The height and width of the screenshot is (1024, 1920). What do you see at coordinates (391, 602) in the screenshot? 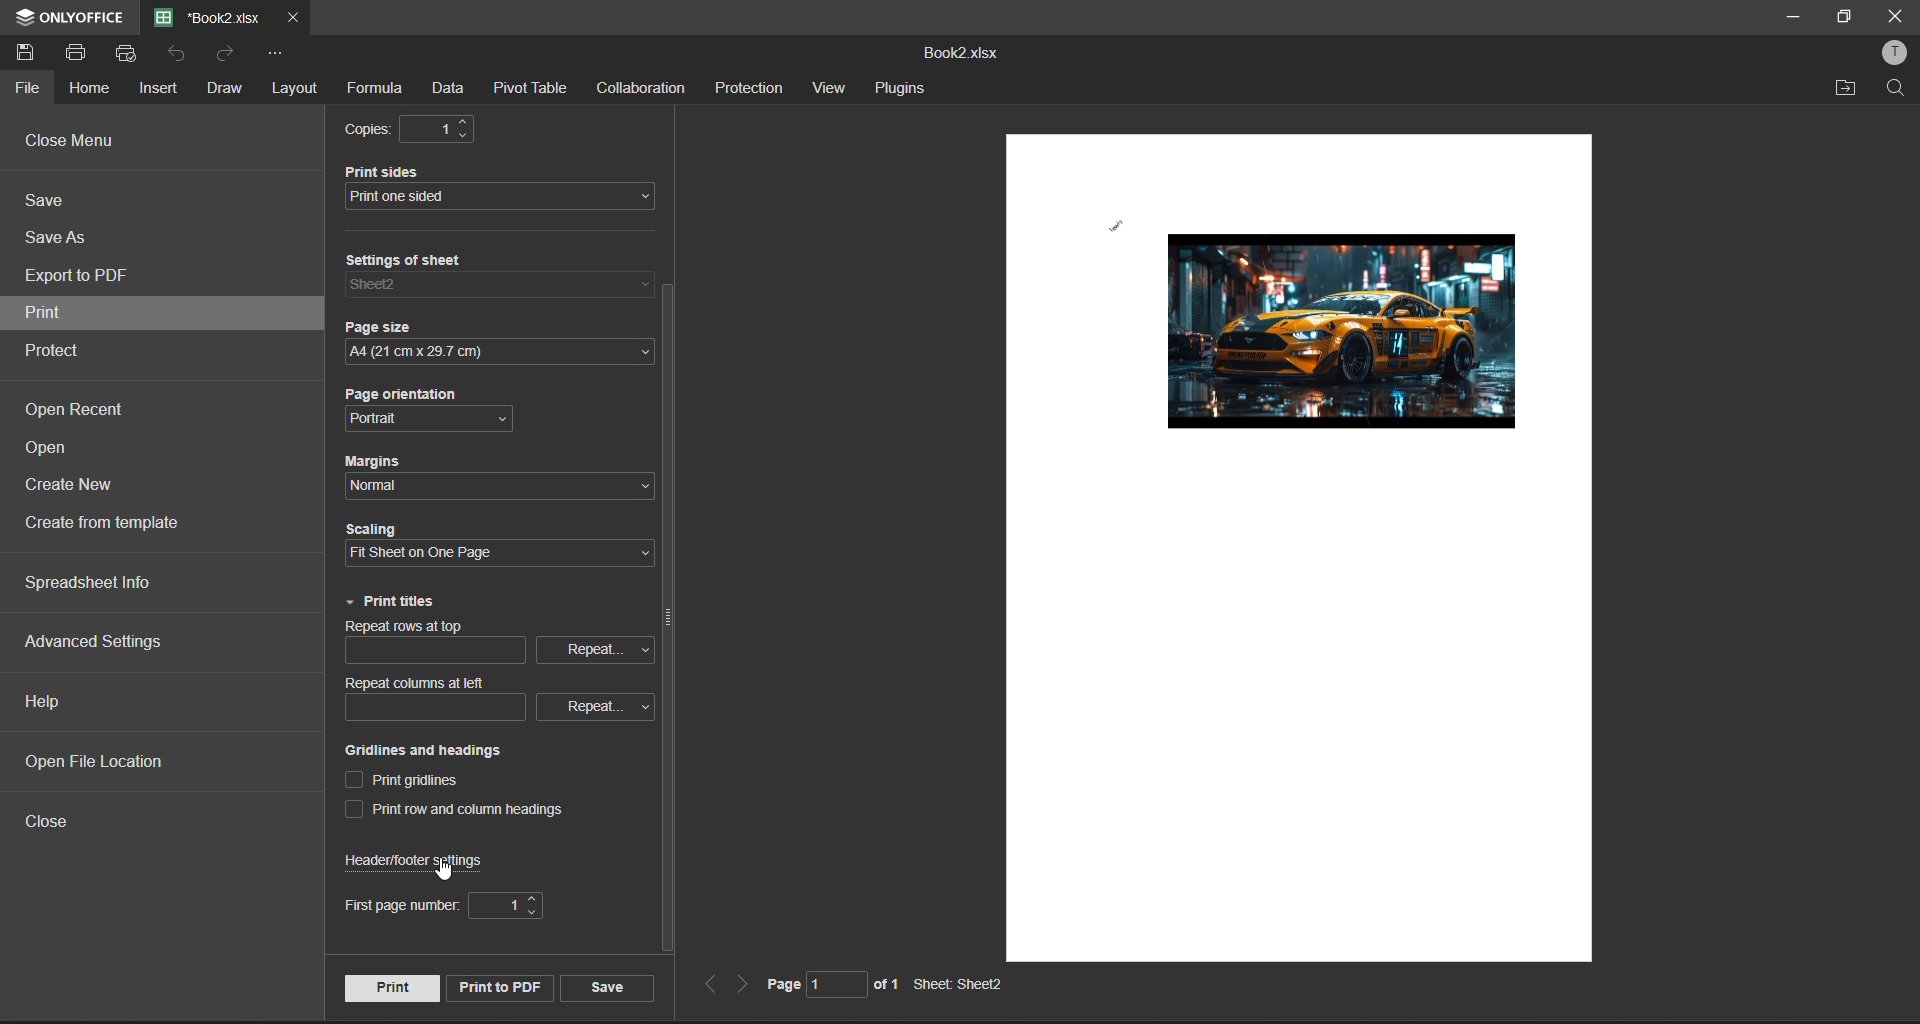
I see `print titles` at bounding box center [391, 602].